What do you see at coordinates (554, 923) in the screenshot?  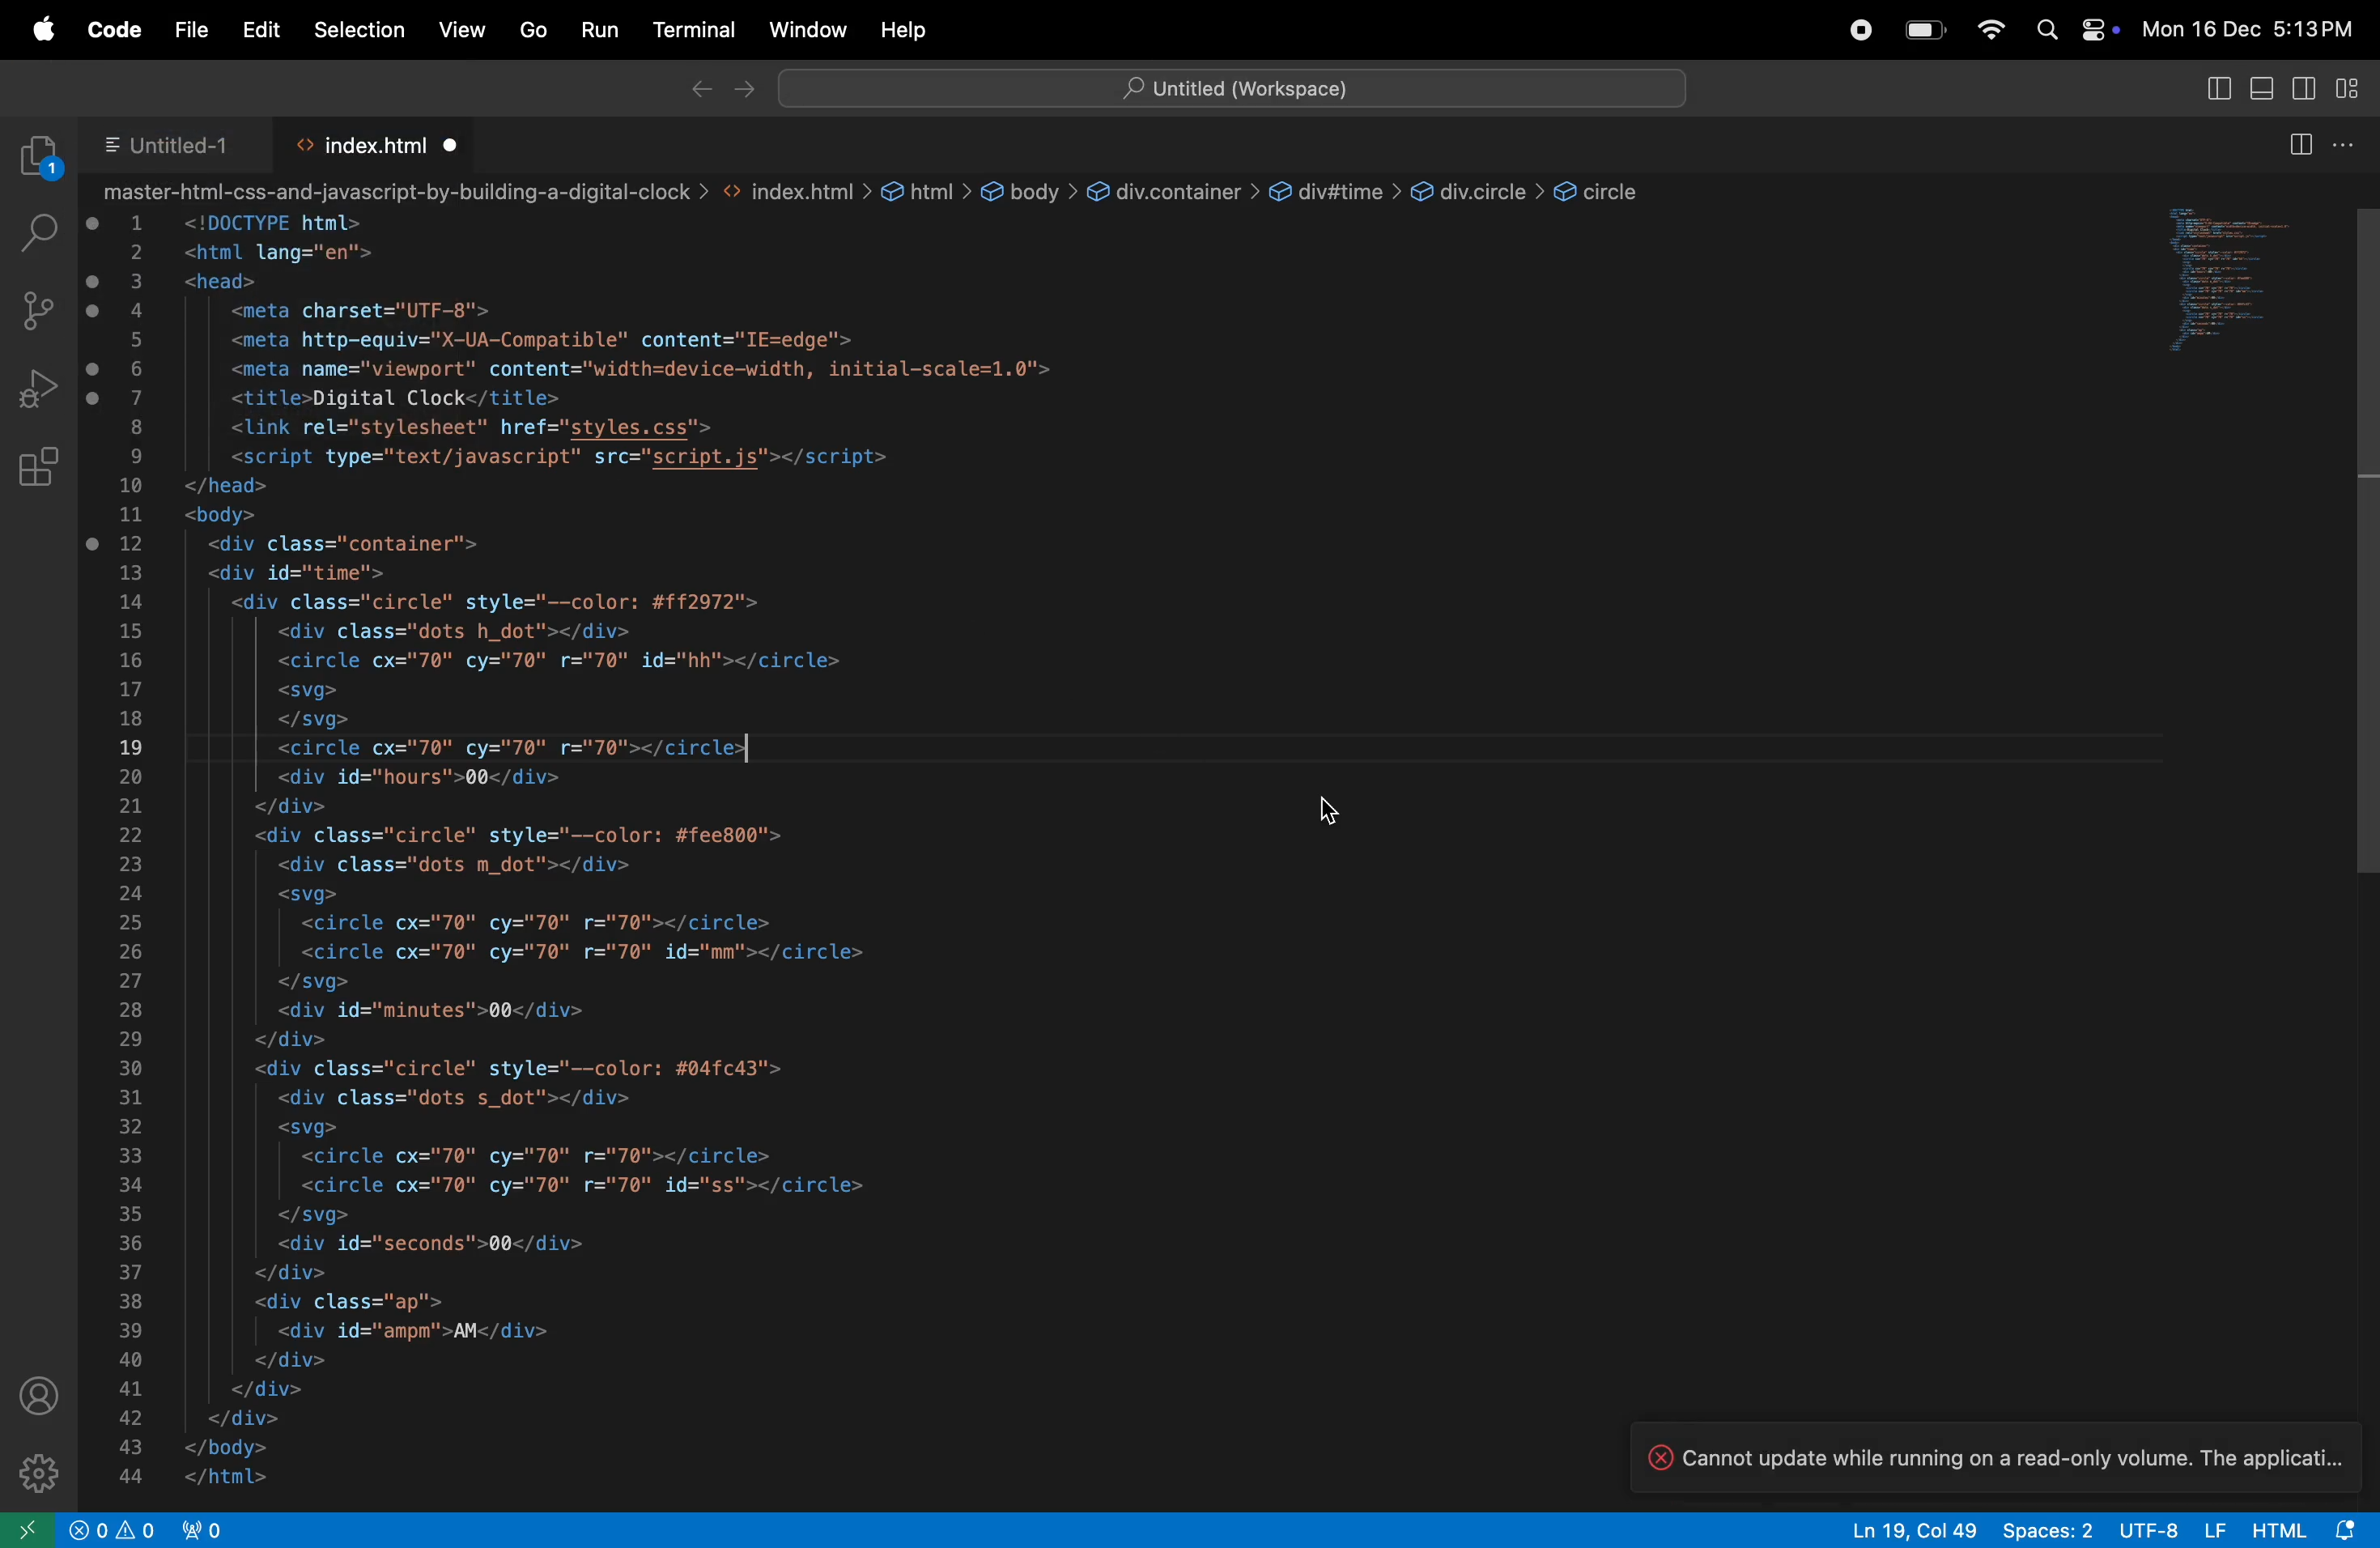 I see `<circle cx="70" cy="70" r="70"></circle>` at bounding box center [554, 923].